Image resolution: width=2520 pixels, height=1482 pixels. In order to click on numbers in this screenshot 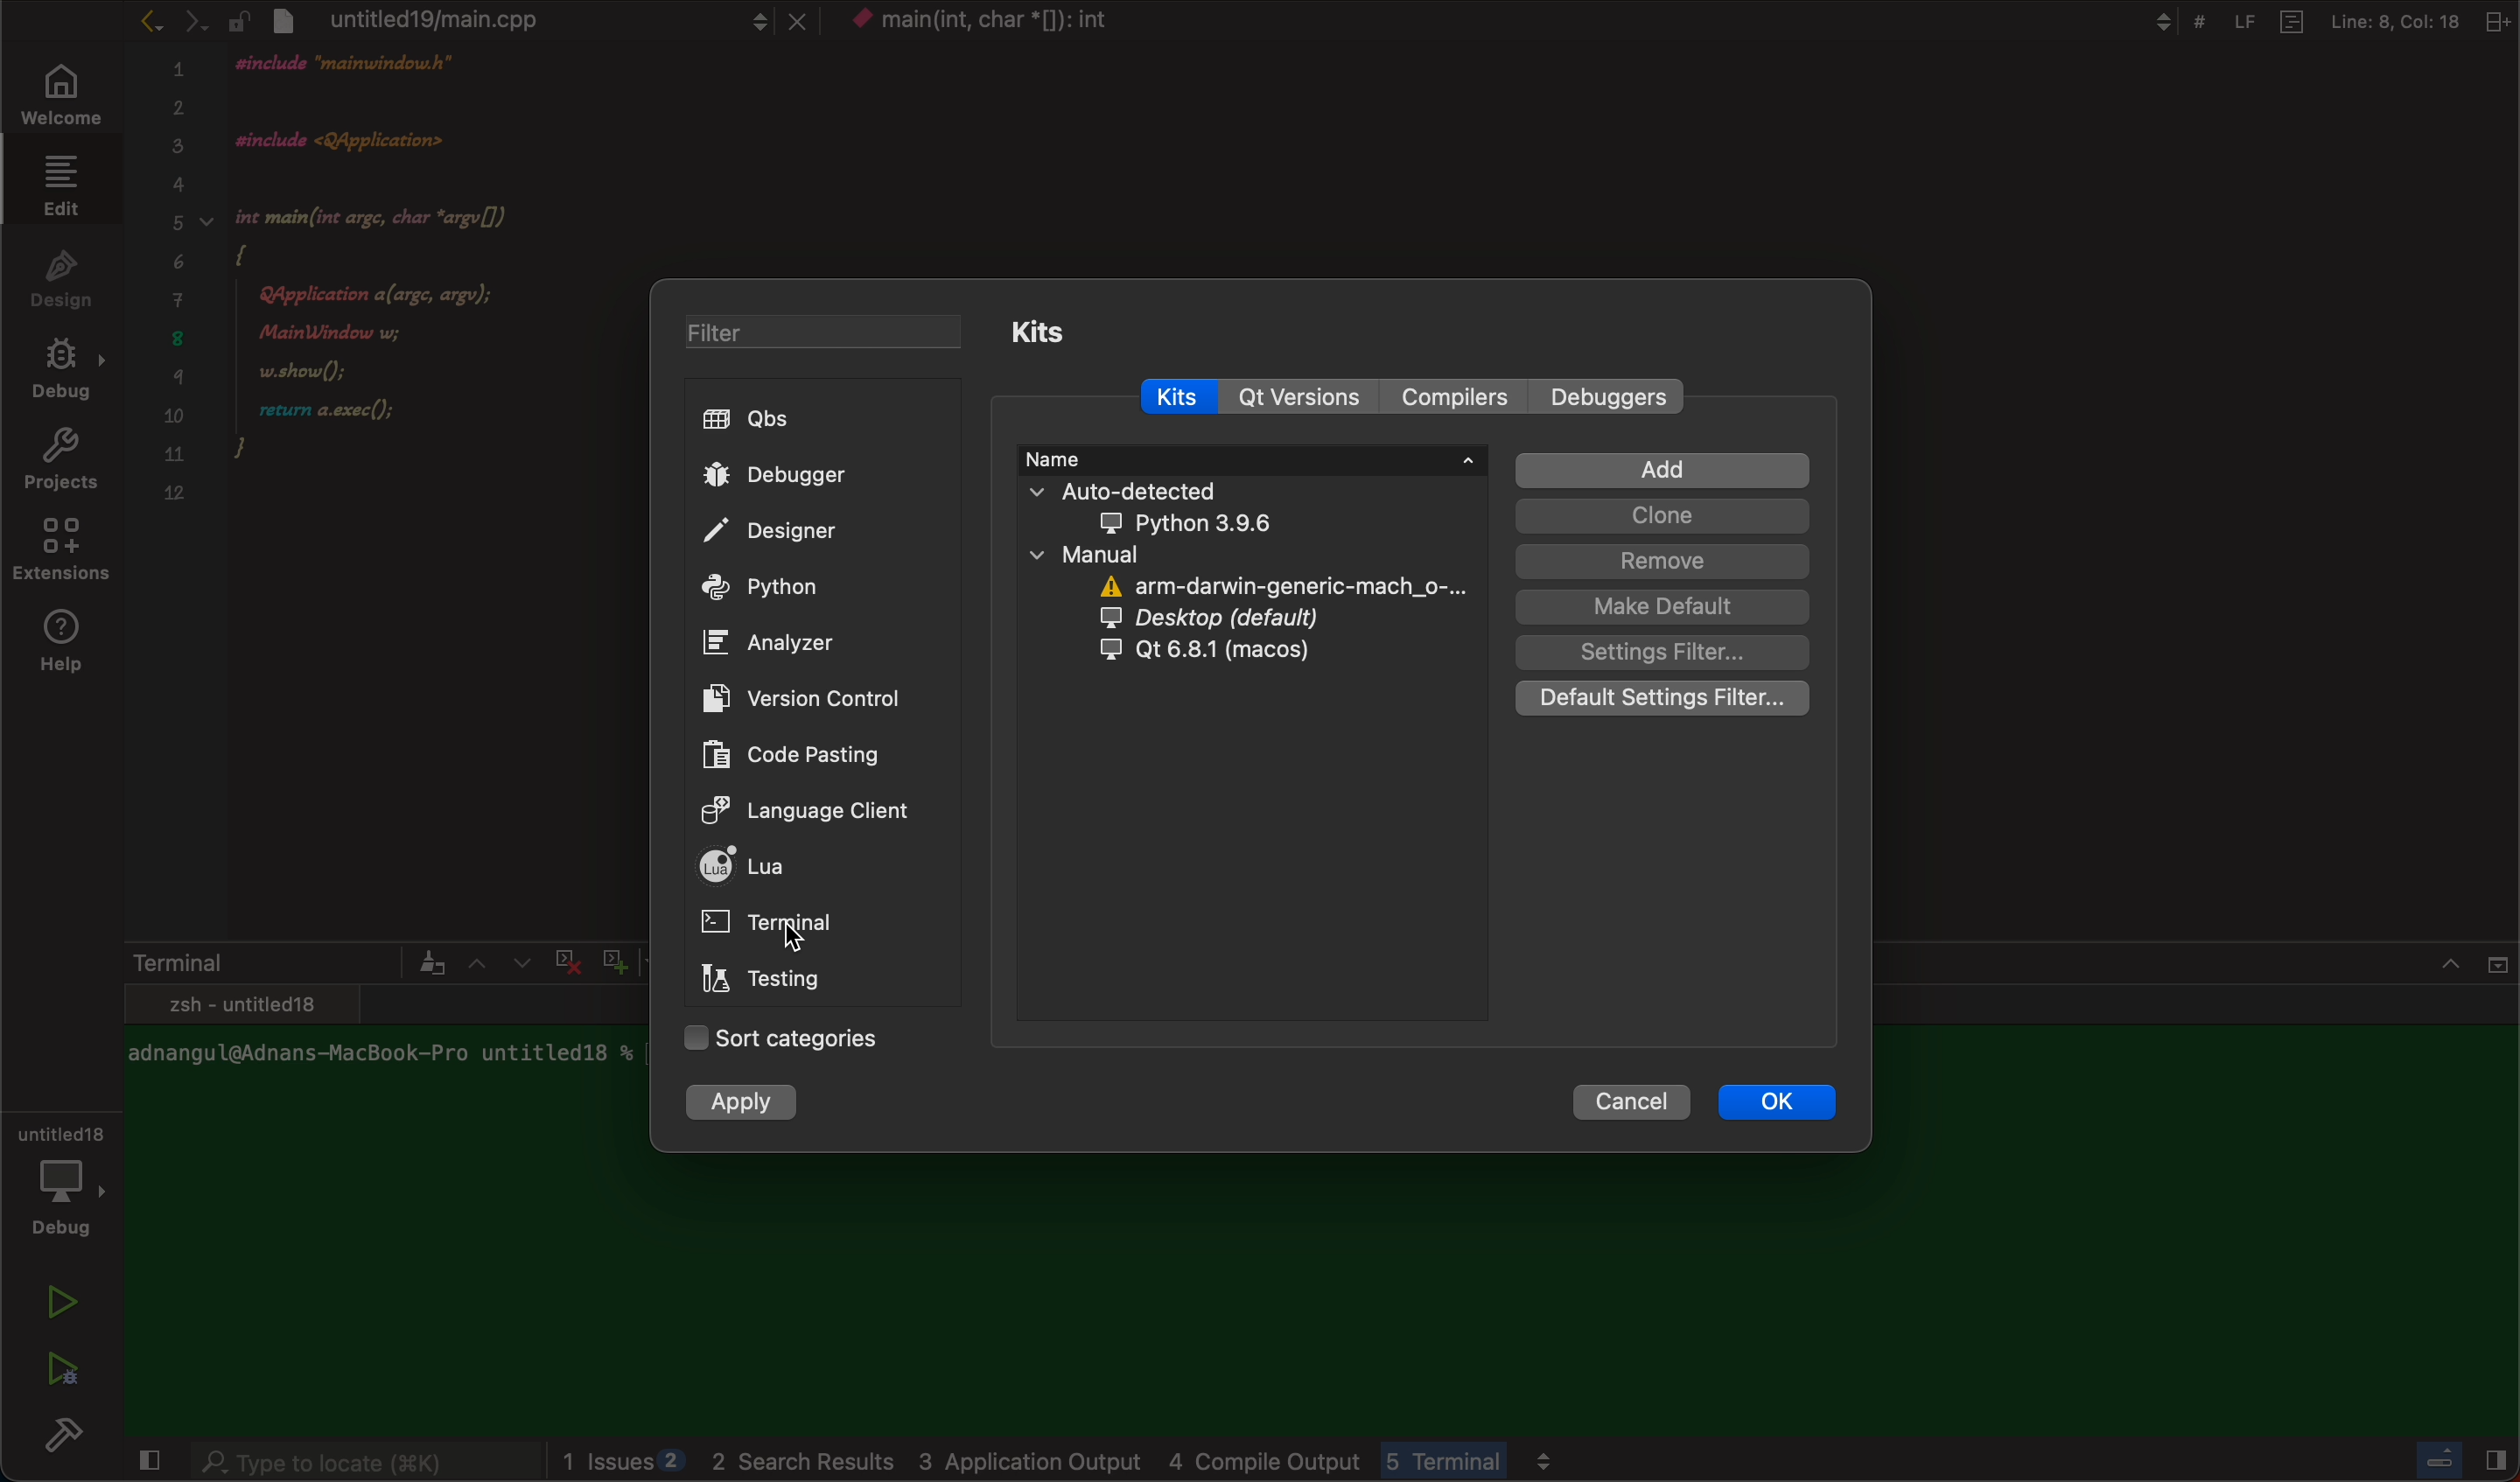, I will do `click(176, 293)`.